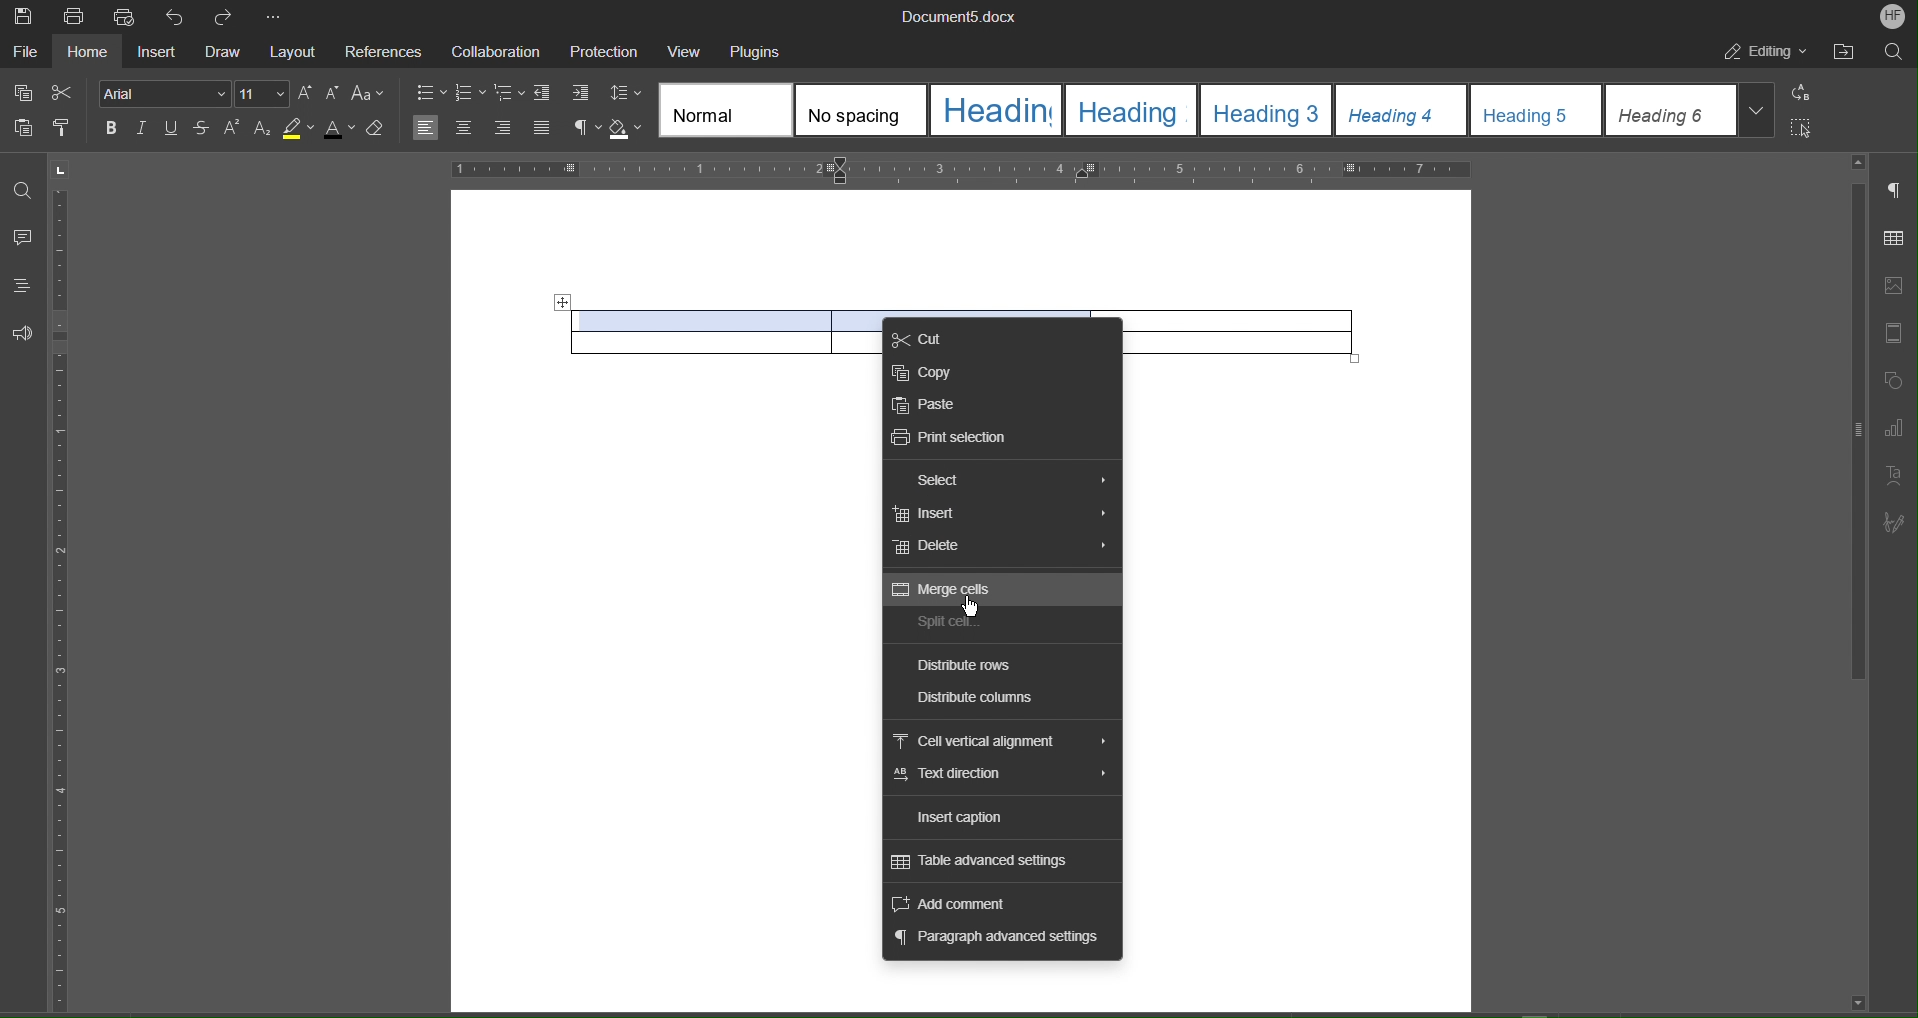 Image resolution: width=1918 pixels, height=1018 pixels. I want to click on Paragraph advanced settings, so click(1007, 943).